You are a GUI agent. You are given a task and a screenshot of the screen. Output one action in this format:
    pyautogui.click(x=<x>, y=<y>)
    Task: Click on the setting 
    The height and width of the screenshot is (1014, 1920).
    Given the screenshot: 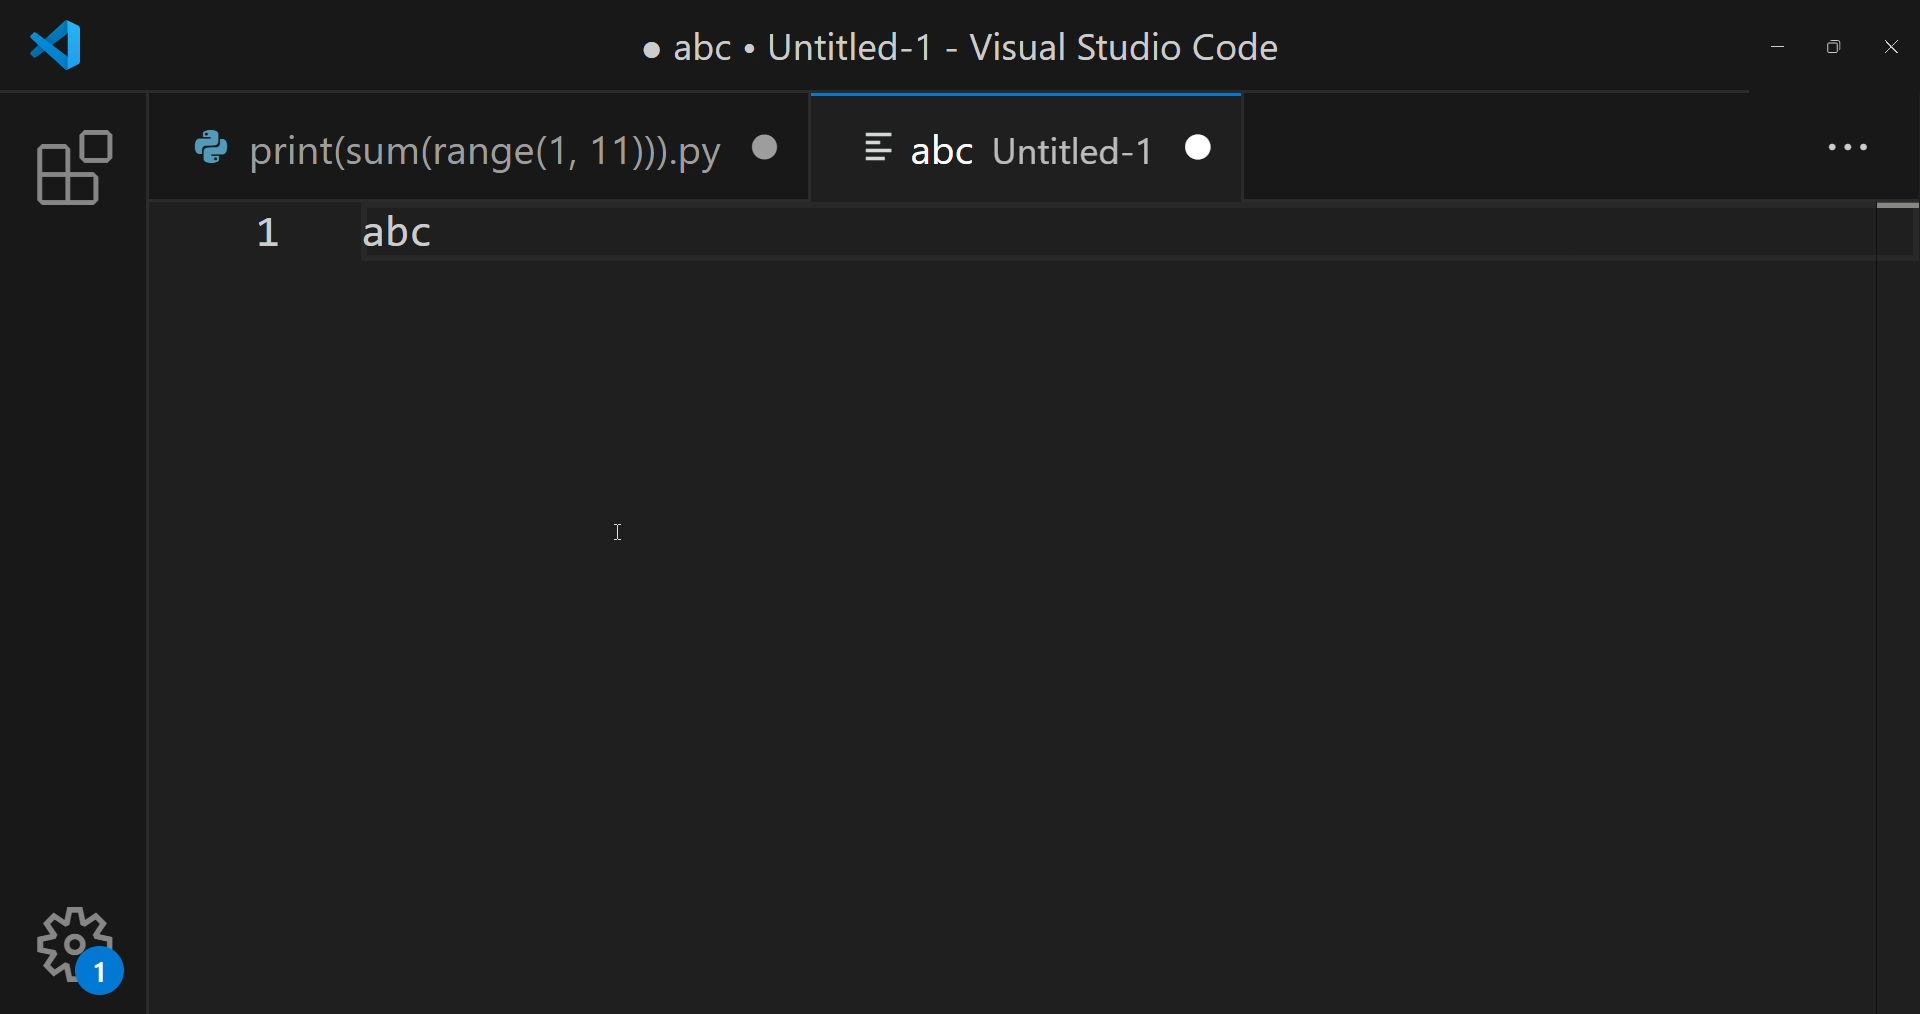 What is the action you would take?
    pyautogui.click(x=77, y=943)
    